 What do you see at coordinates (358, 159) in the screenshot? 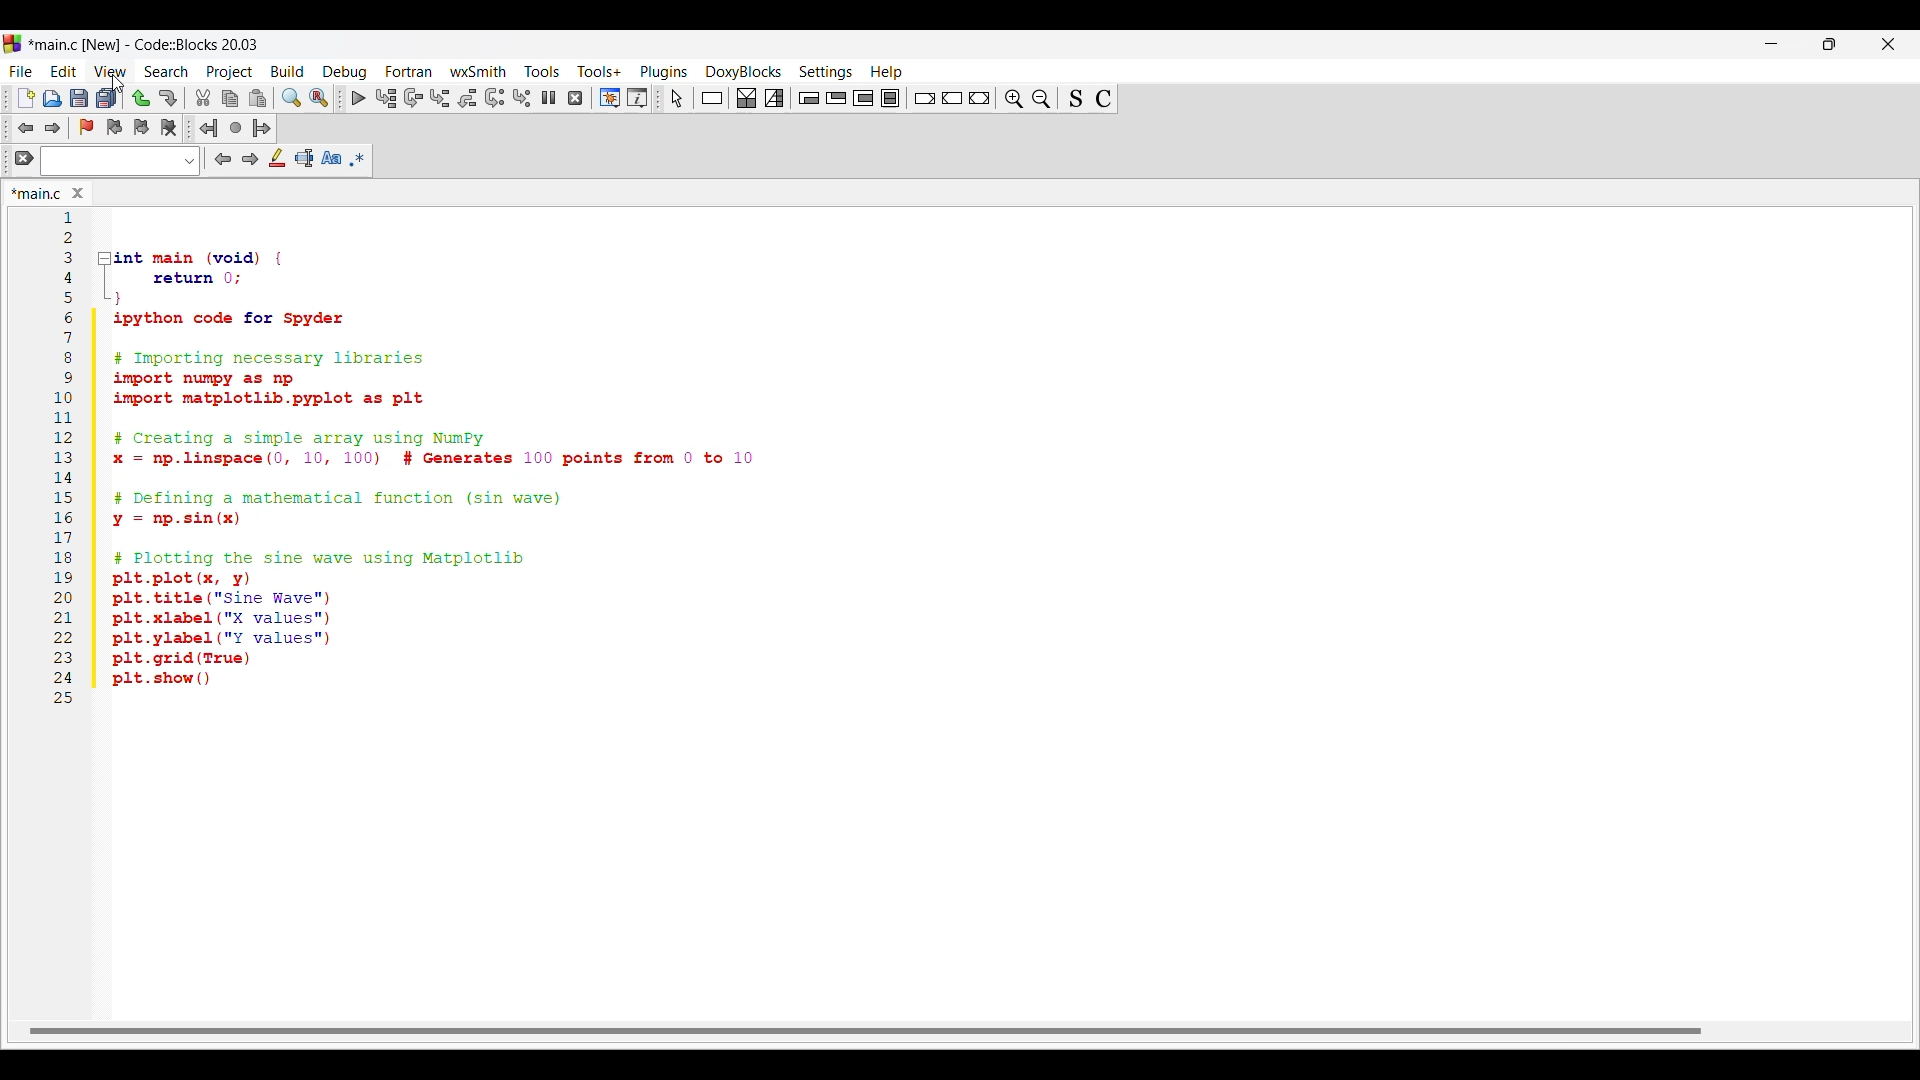
I see `Use regex` at bounding box center [358, 159].